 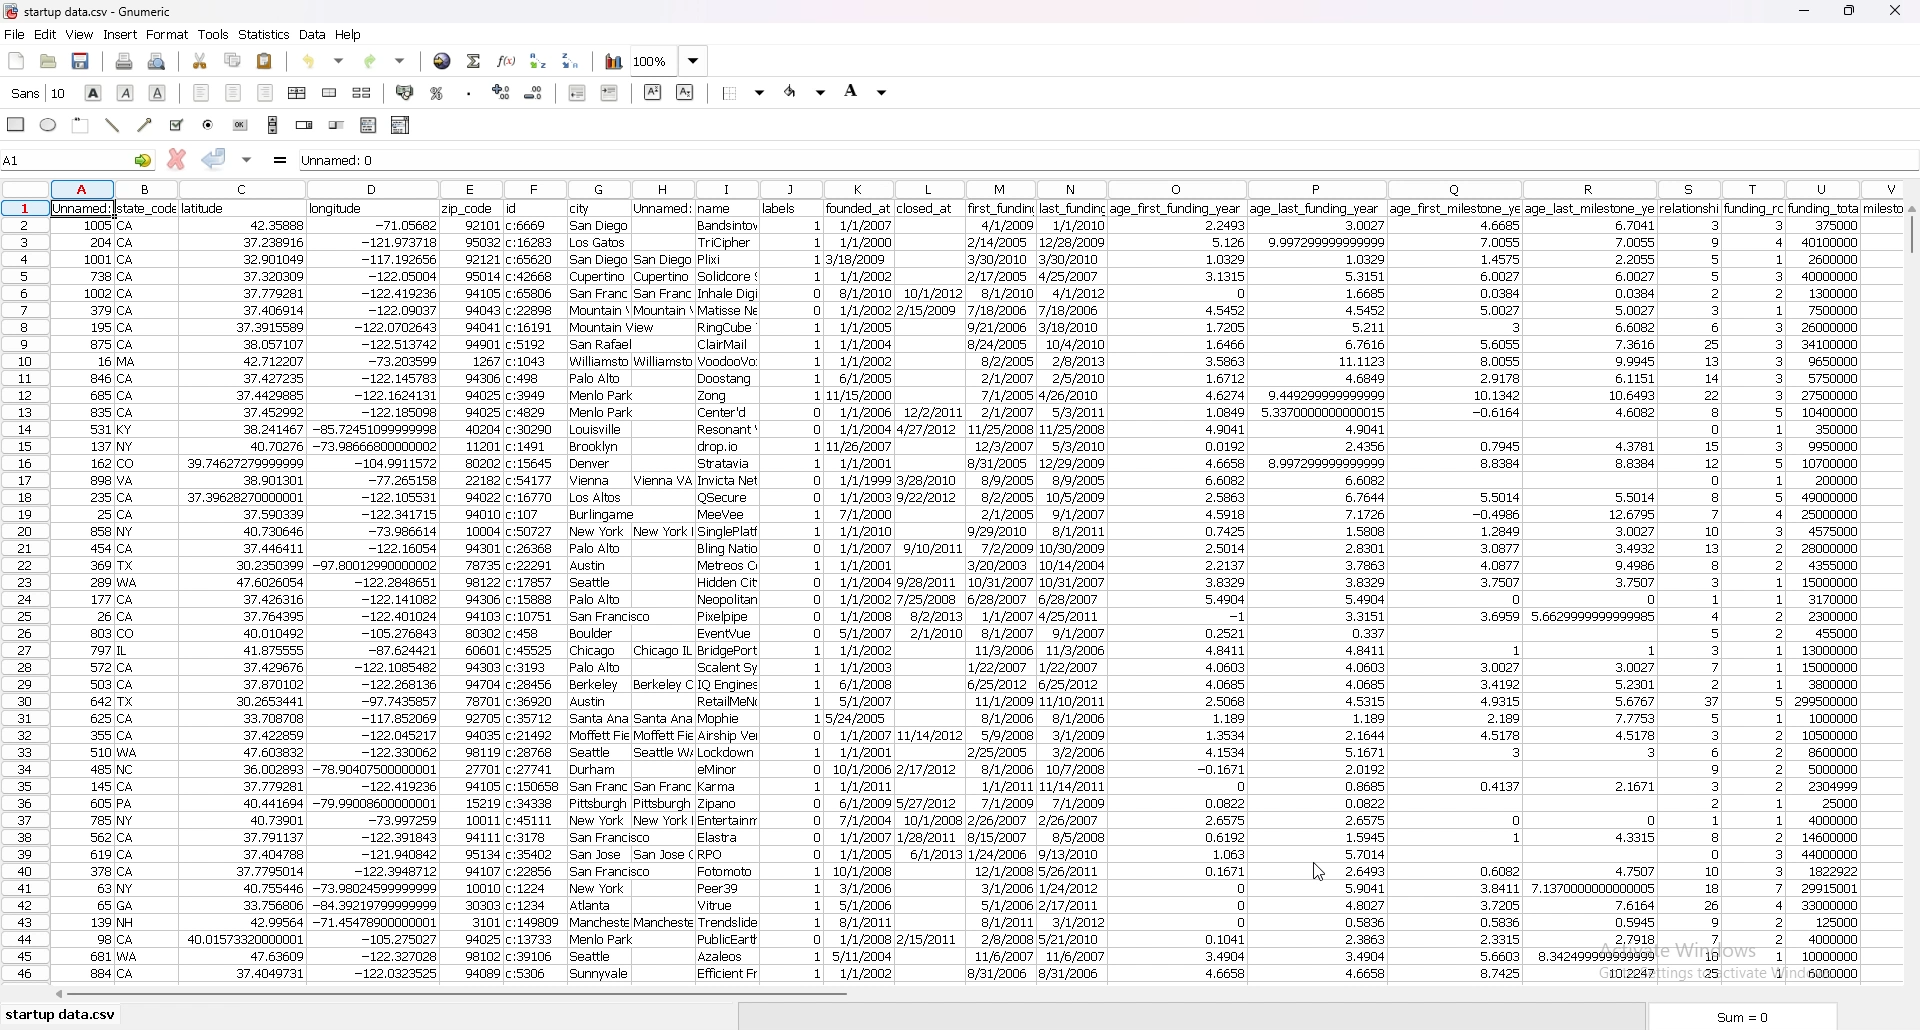 What do you see at coordinates (39, 93) in the screenshot?
I see `font` at bounding box center [39, 93].